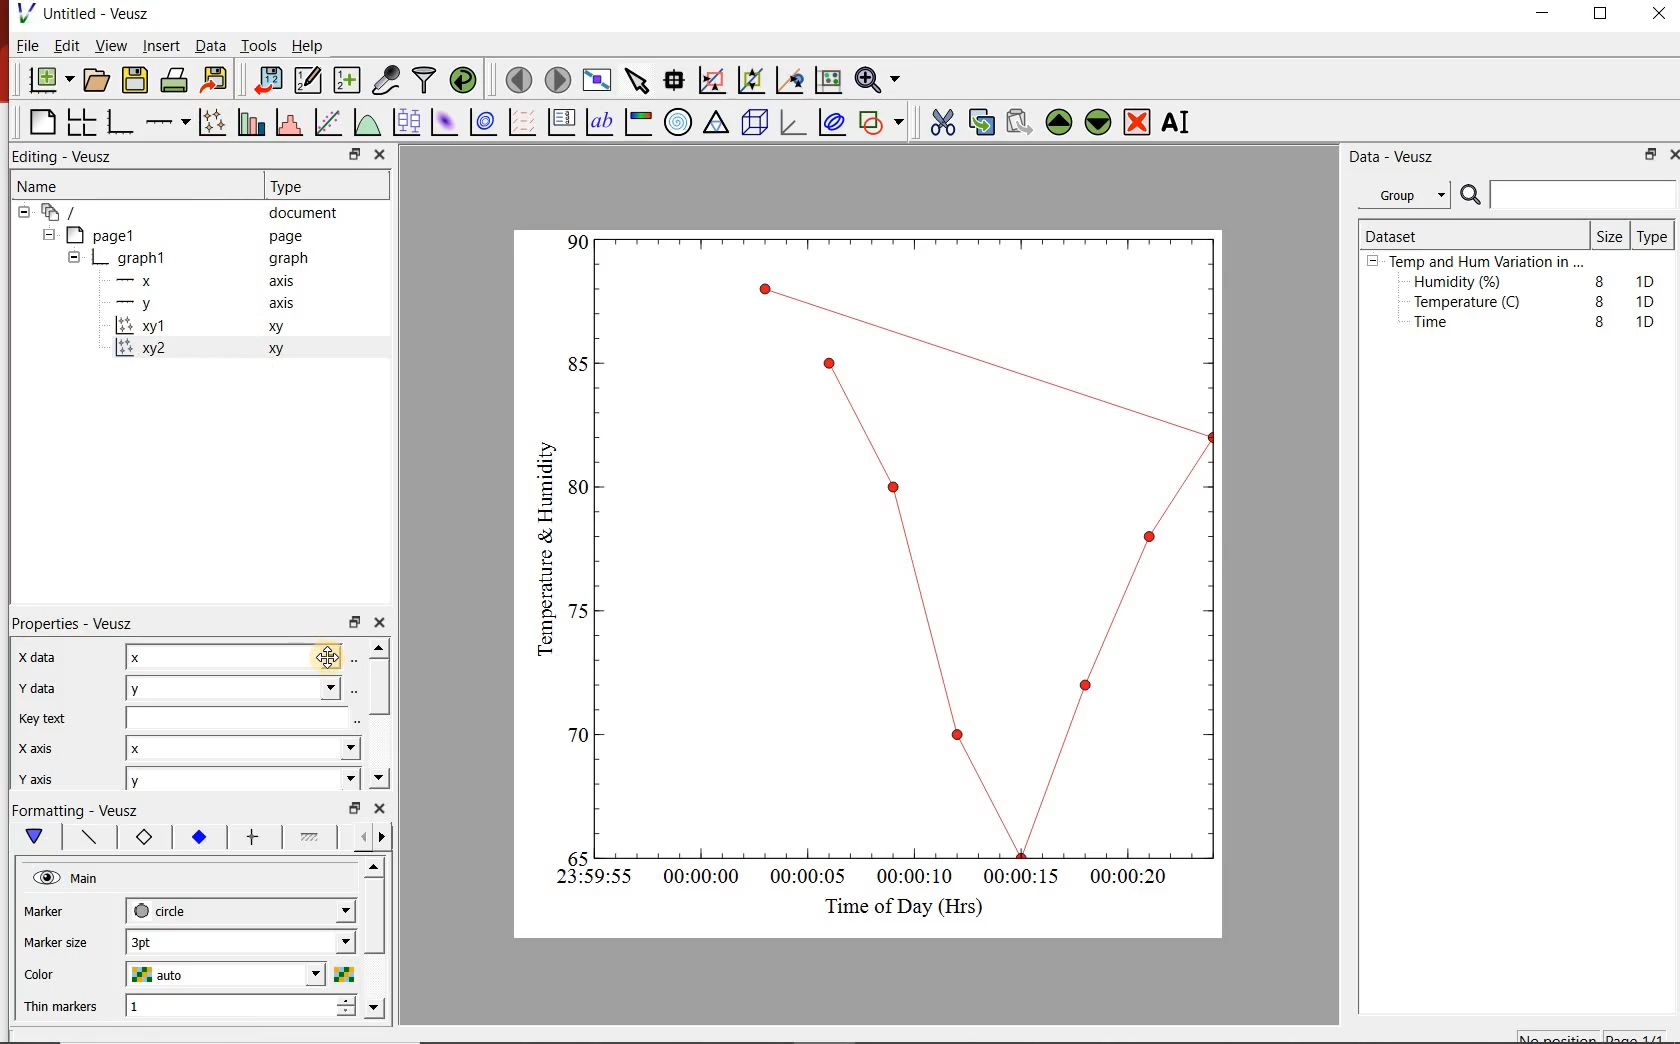 This screenshot has height=1044, width=1680. Describe the element at coordinates (280, 349) in the screenshot. I see `xy` at that location.